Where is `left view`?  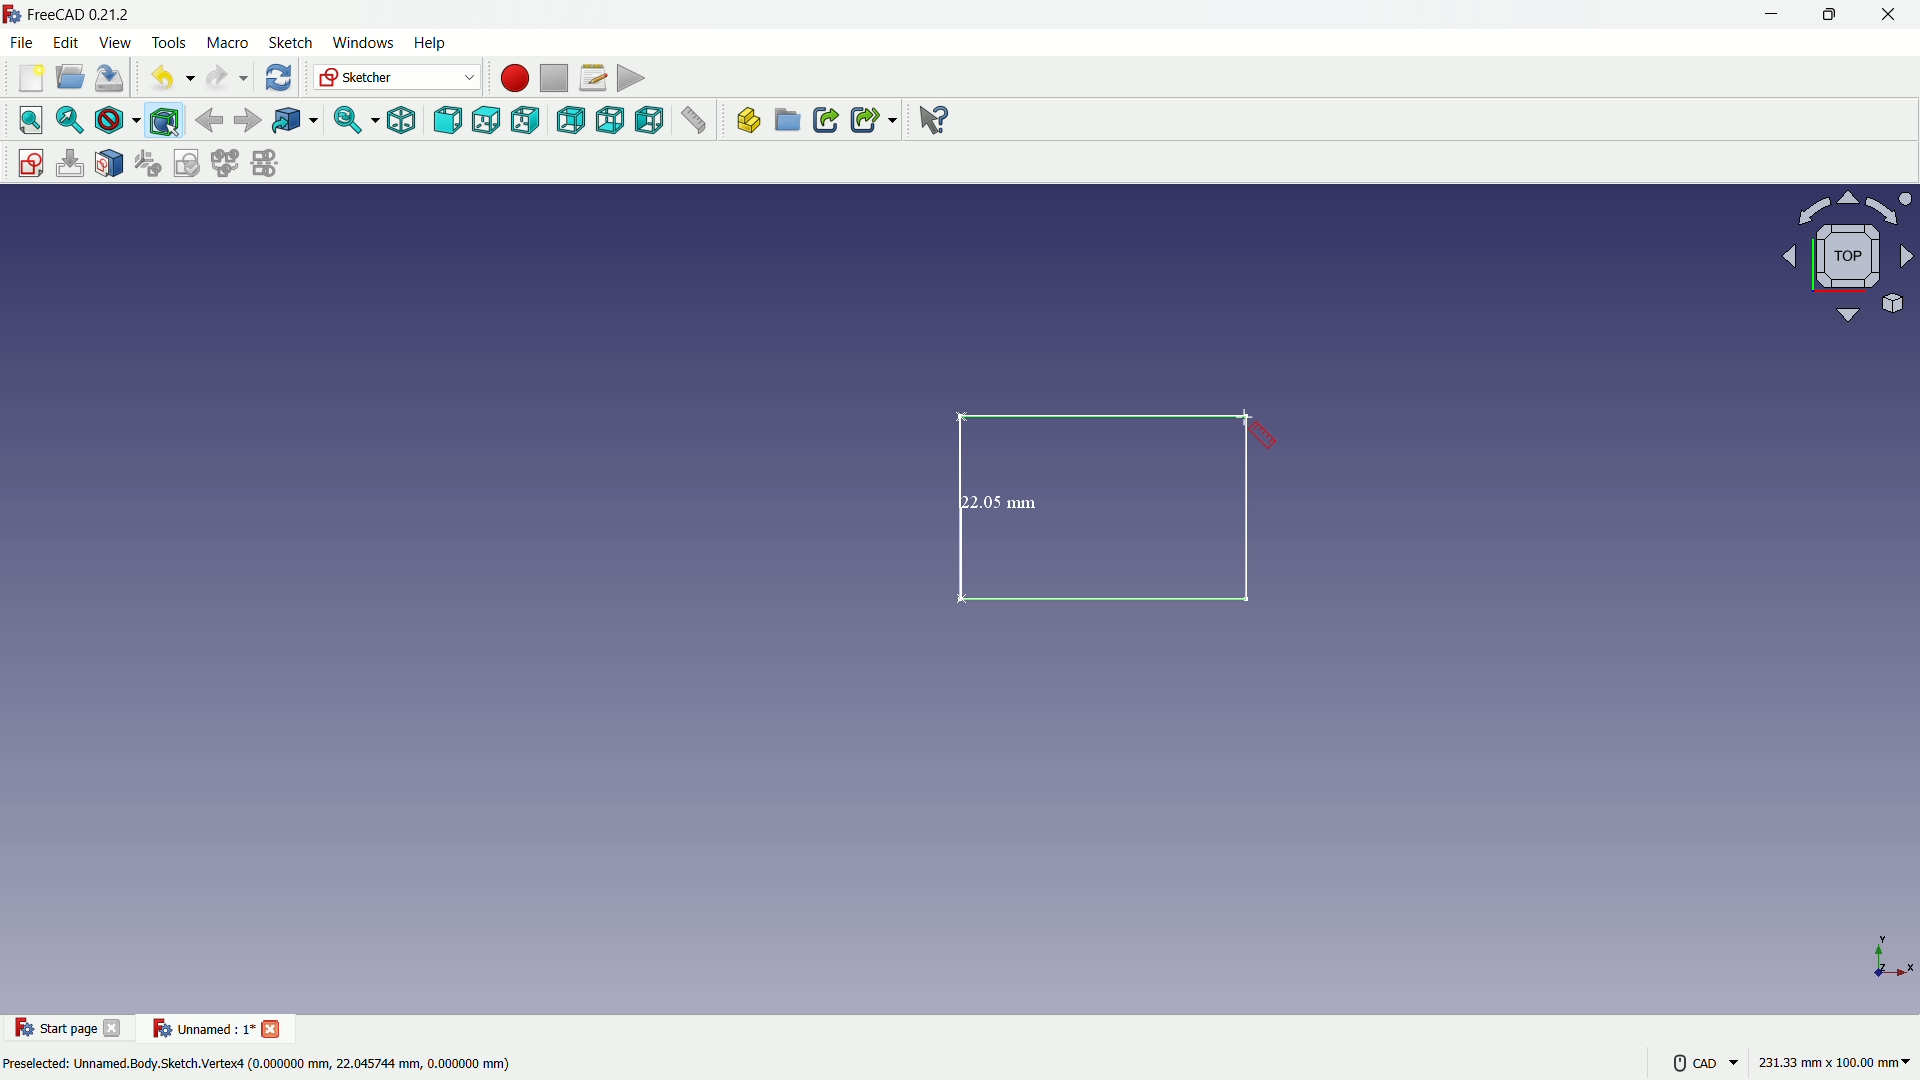 left view is located at coordinates (653, 122).